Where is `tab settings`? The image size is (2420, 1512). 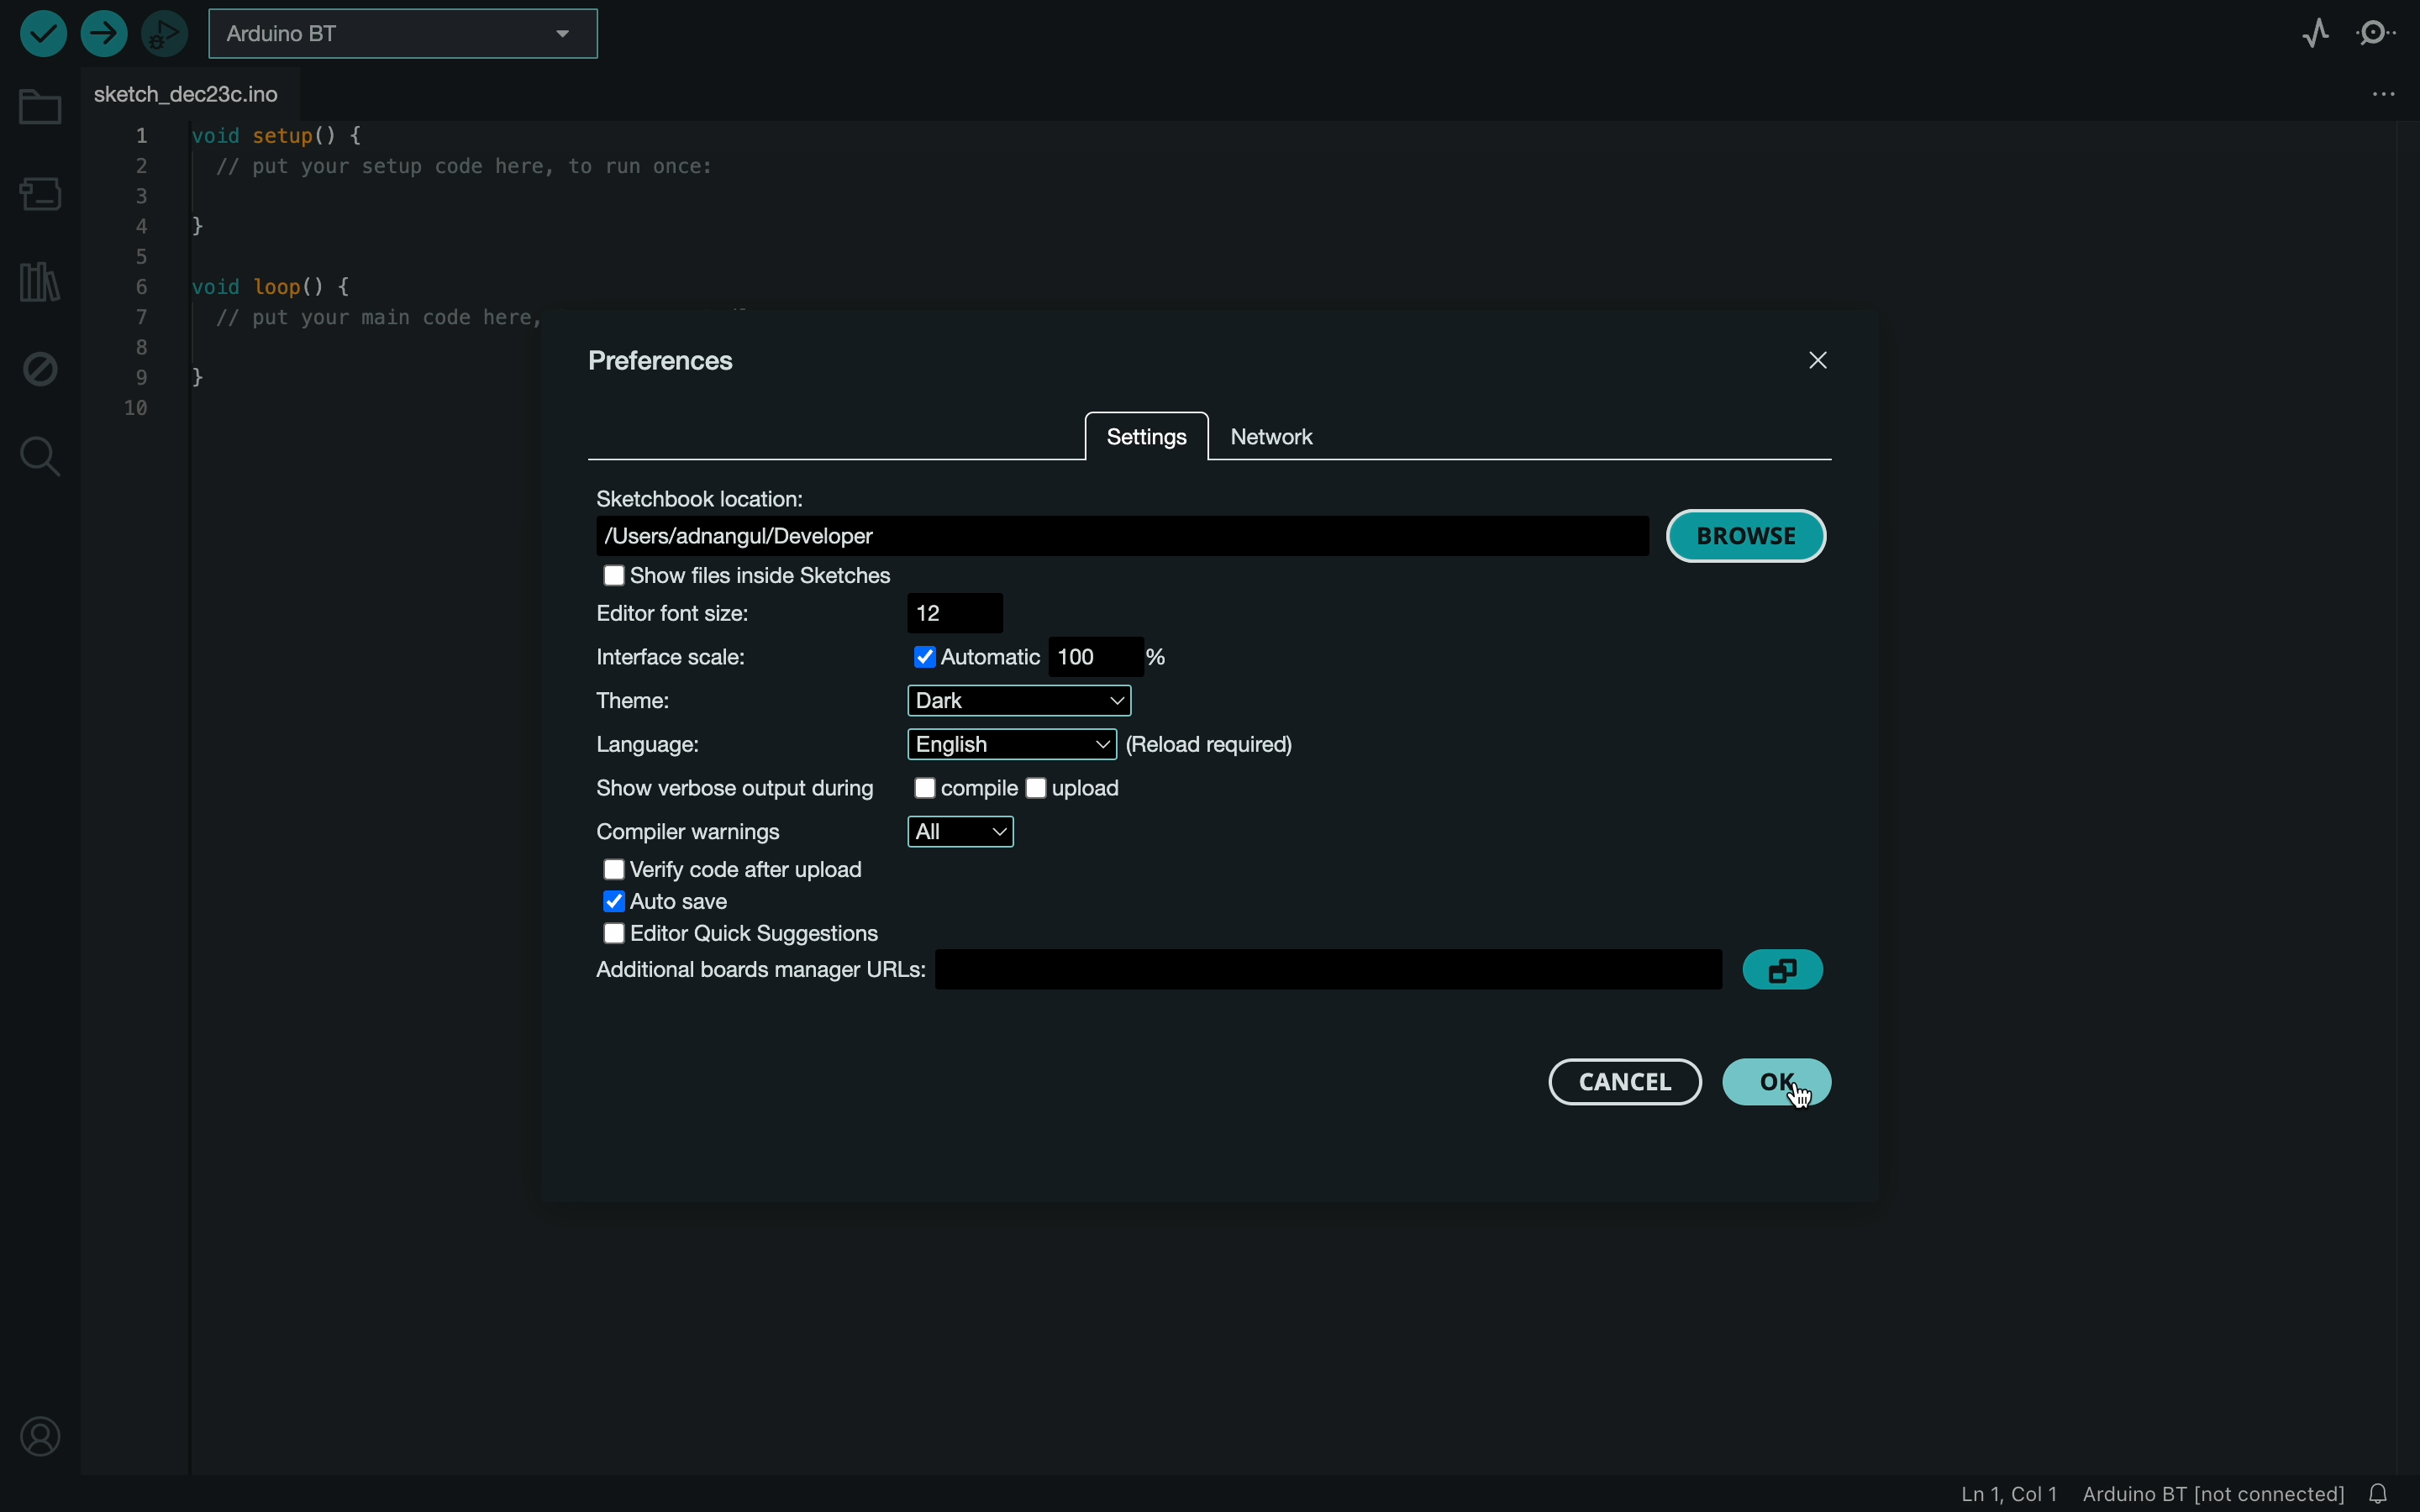
tab settings is located at coordinates (2377, 100).